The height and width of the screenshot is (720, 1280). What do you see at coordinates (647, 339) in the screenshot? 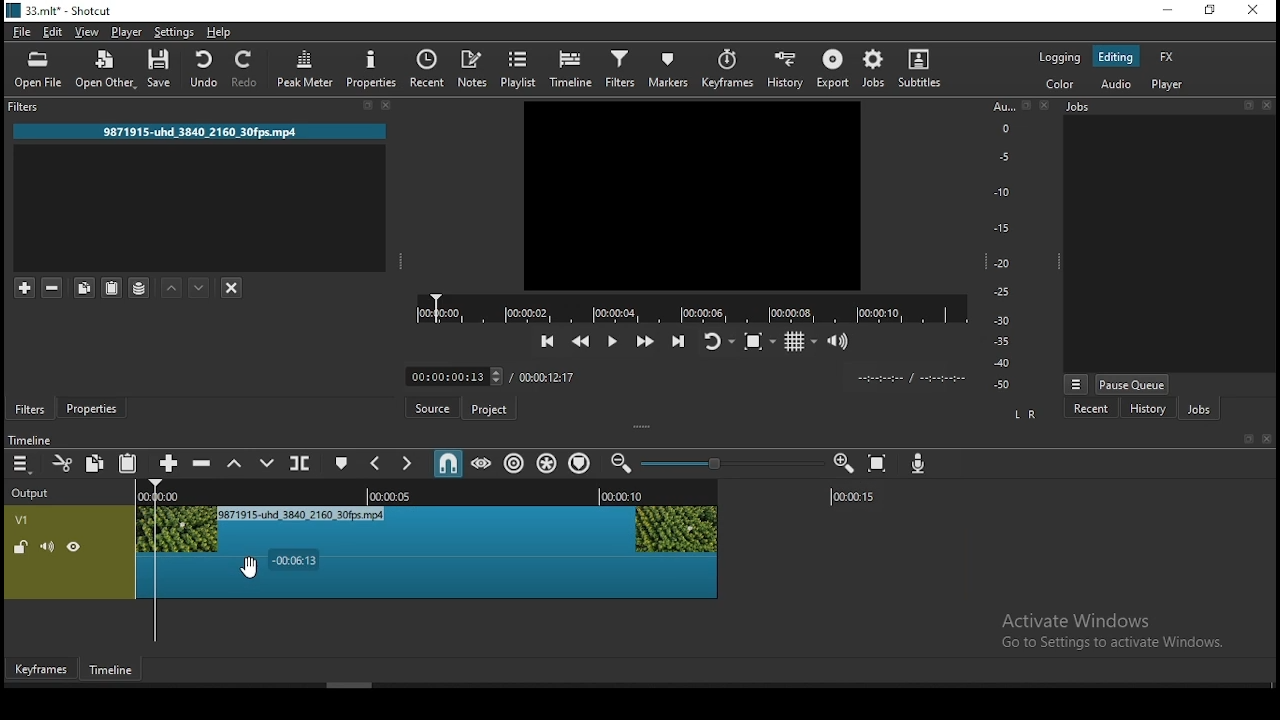
I see `play quickly forward` at bounding box center [647, 339].